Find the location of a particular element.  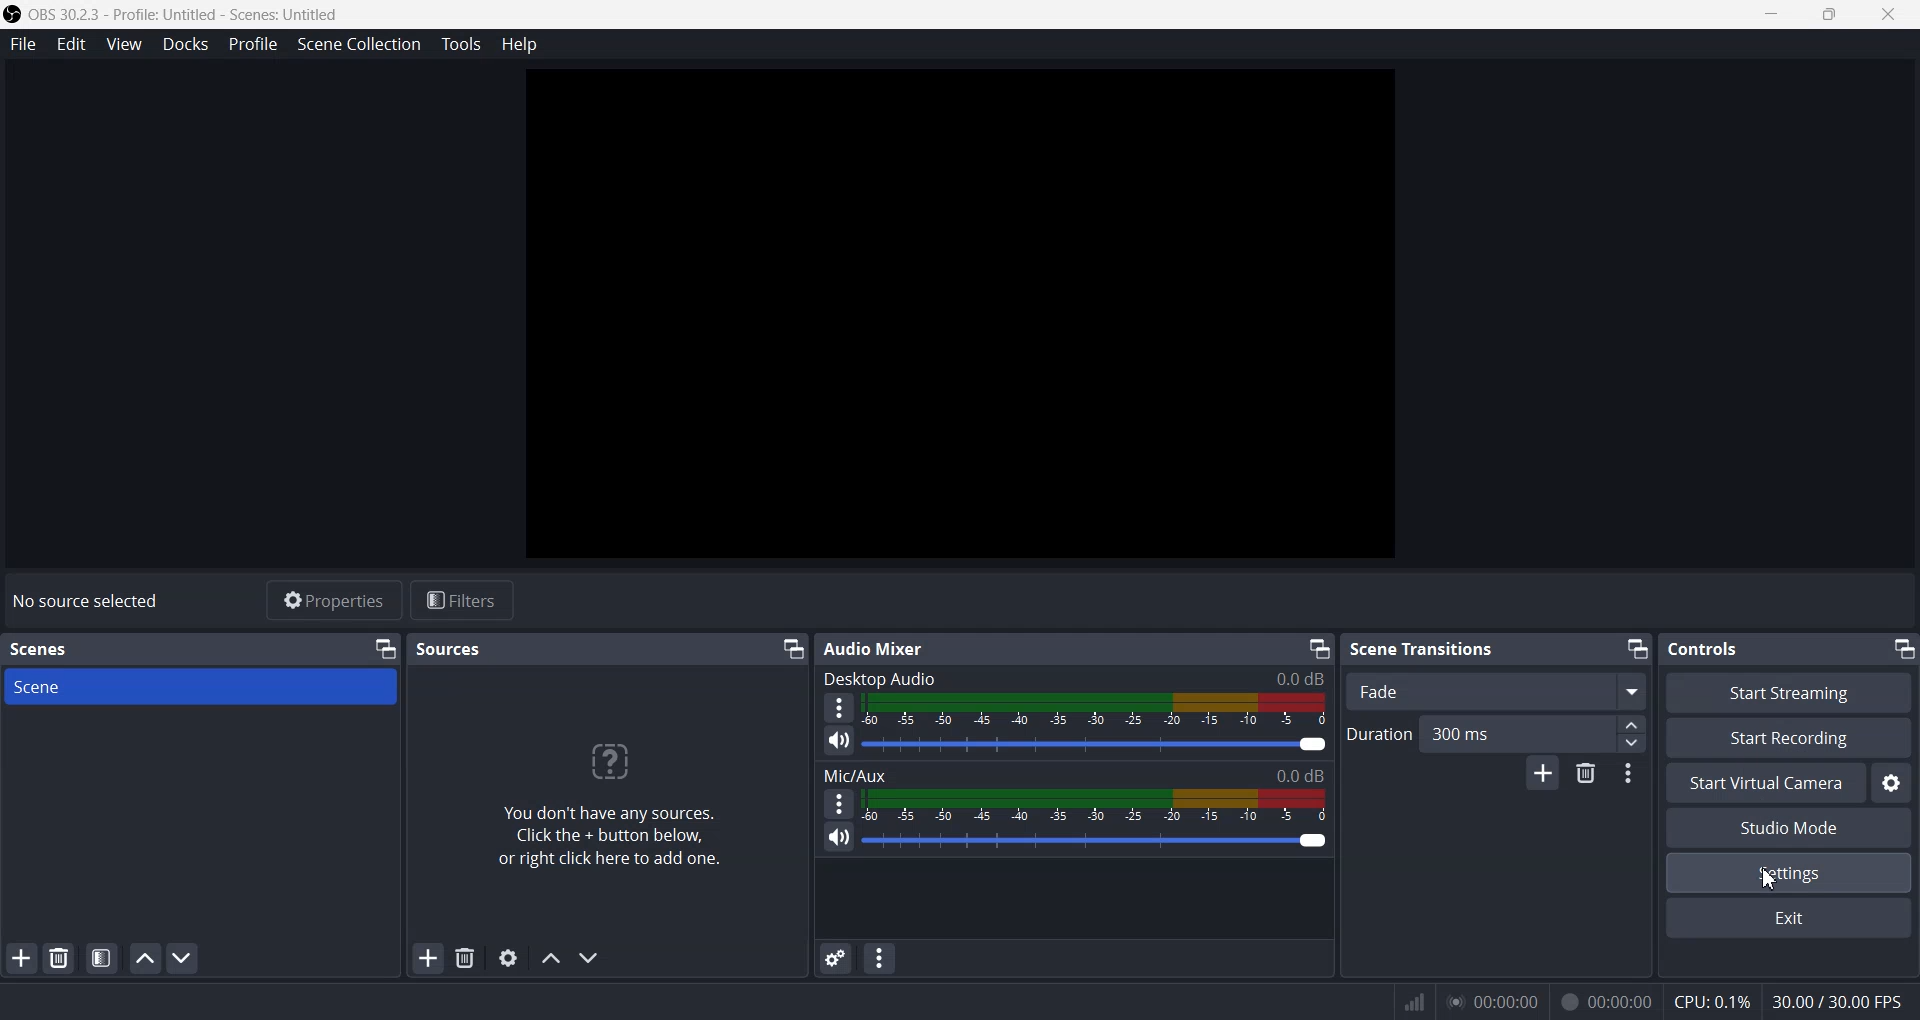

00:00:00 is located at coordinates (1601, 1001).